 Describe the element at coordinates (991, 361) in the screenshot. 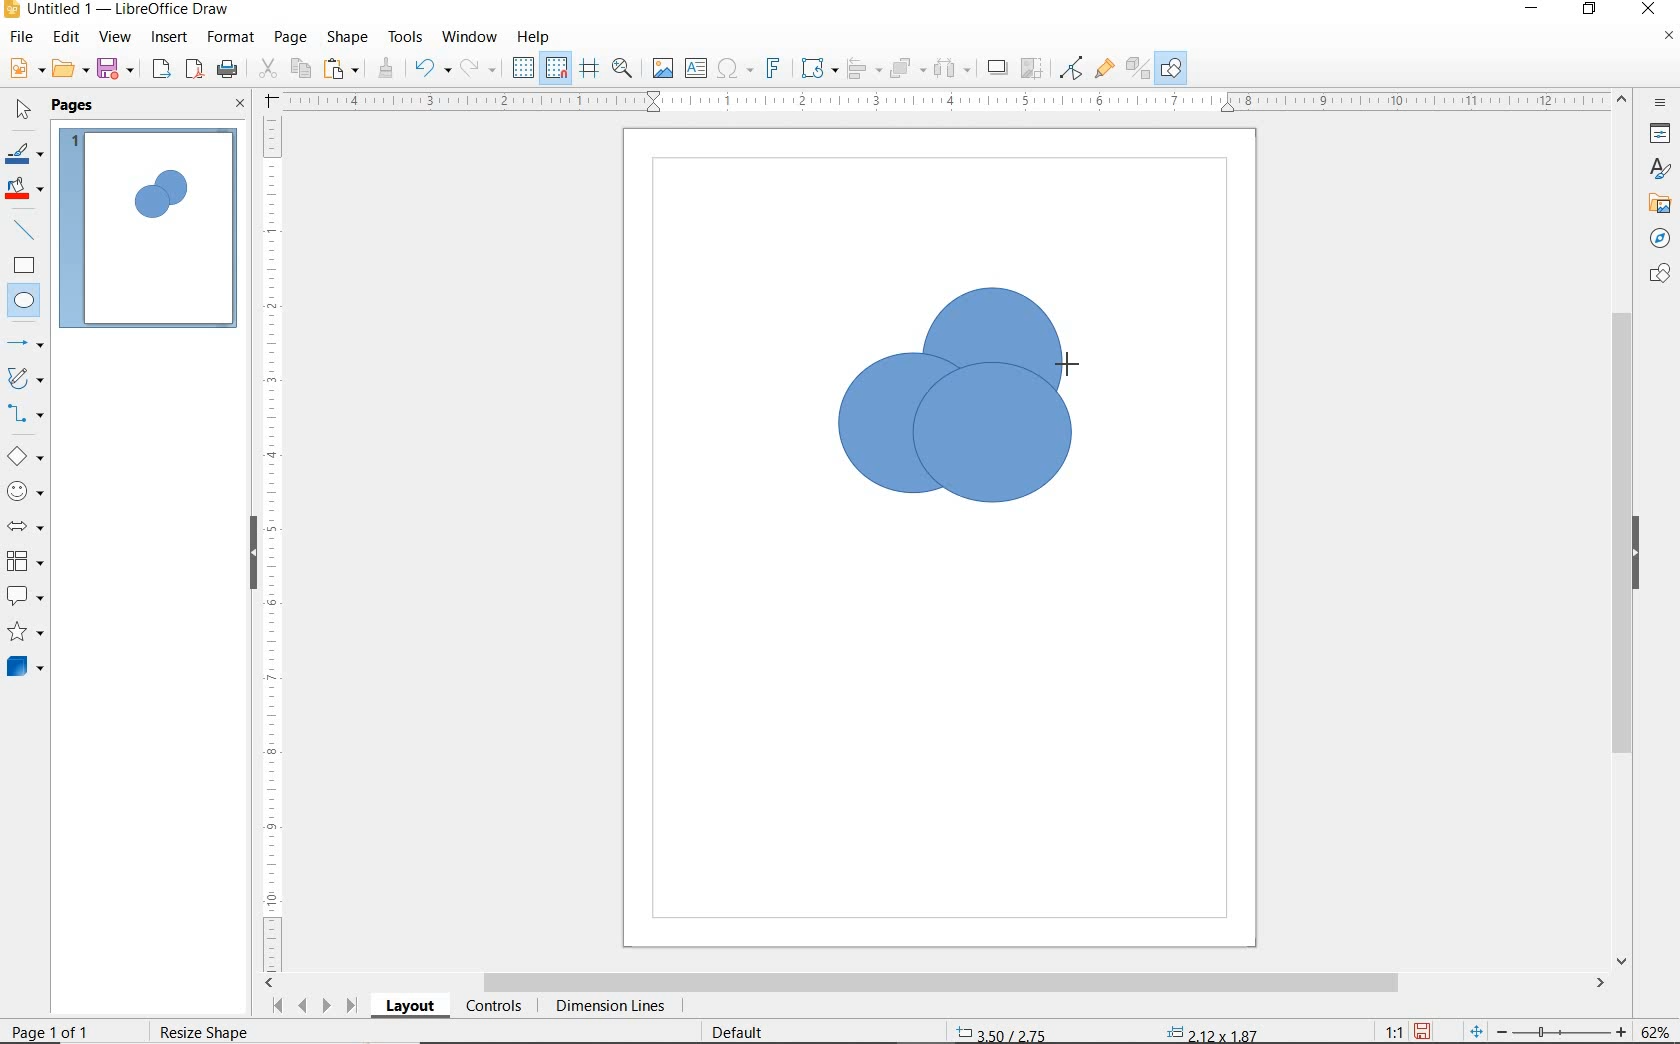

I see `DRAWN CIRCLE` at that location.